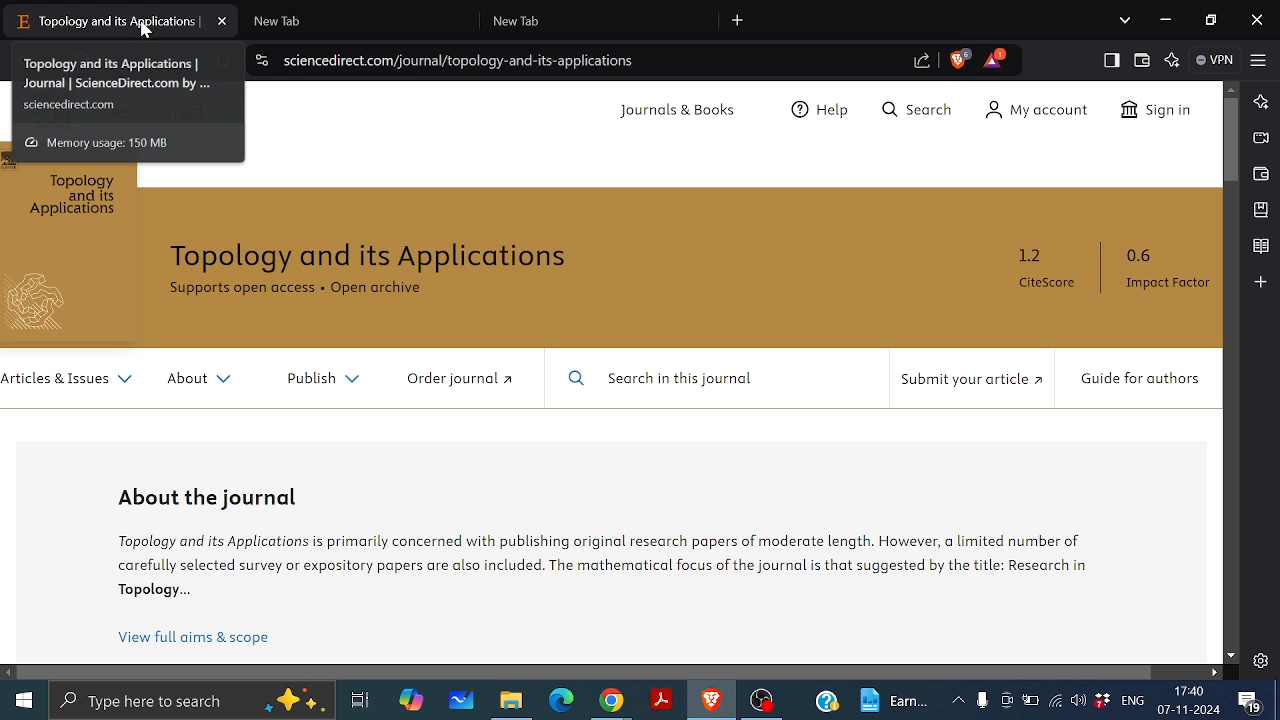 Image resolution: width=1280 pixels, height=720 pixels. Describe the element at coordinates (896, 699) in the screenshot. I see `New` at that location.